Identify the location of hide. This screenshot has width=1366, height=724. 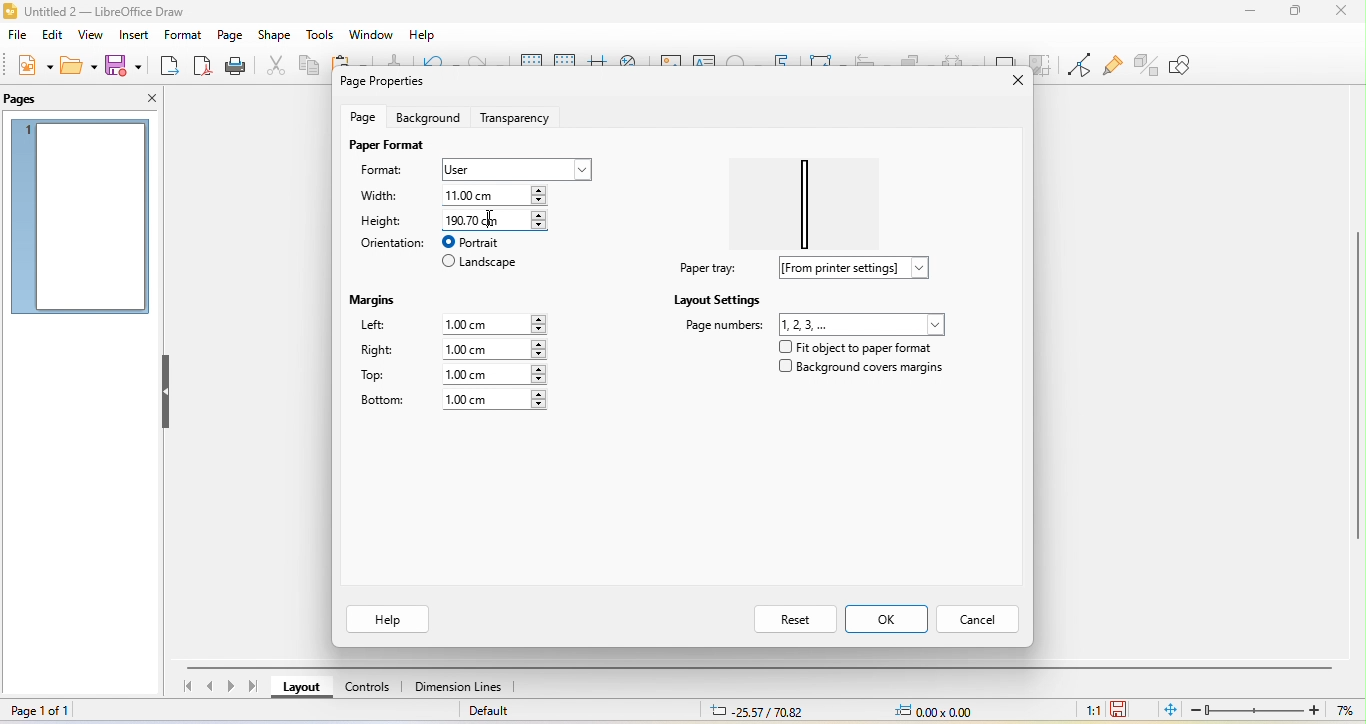
(167, 393).